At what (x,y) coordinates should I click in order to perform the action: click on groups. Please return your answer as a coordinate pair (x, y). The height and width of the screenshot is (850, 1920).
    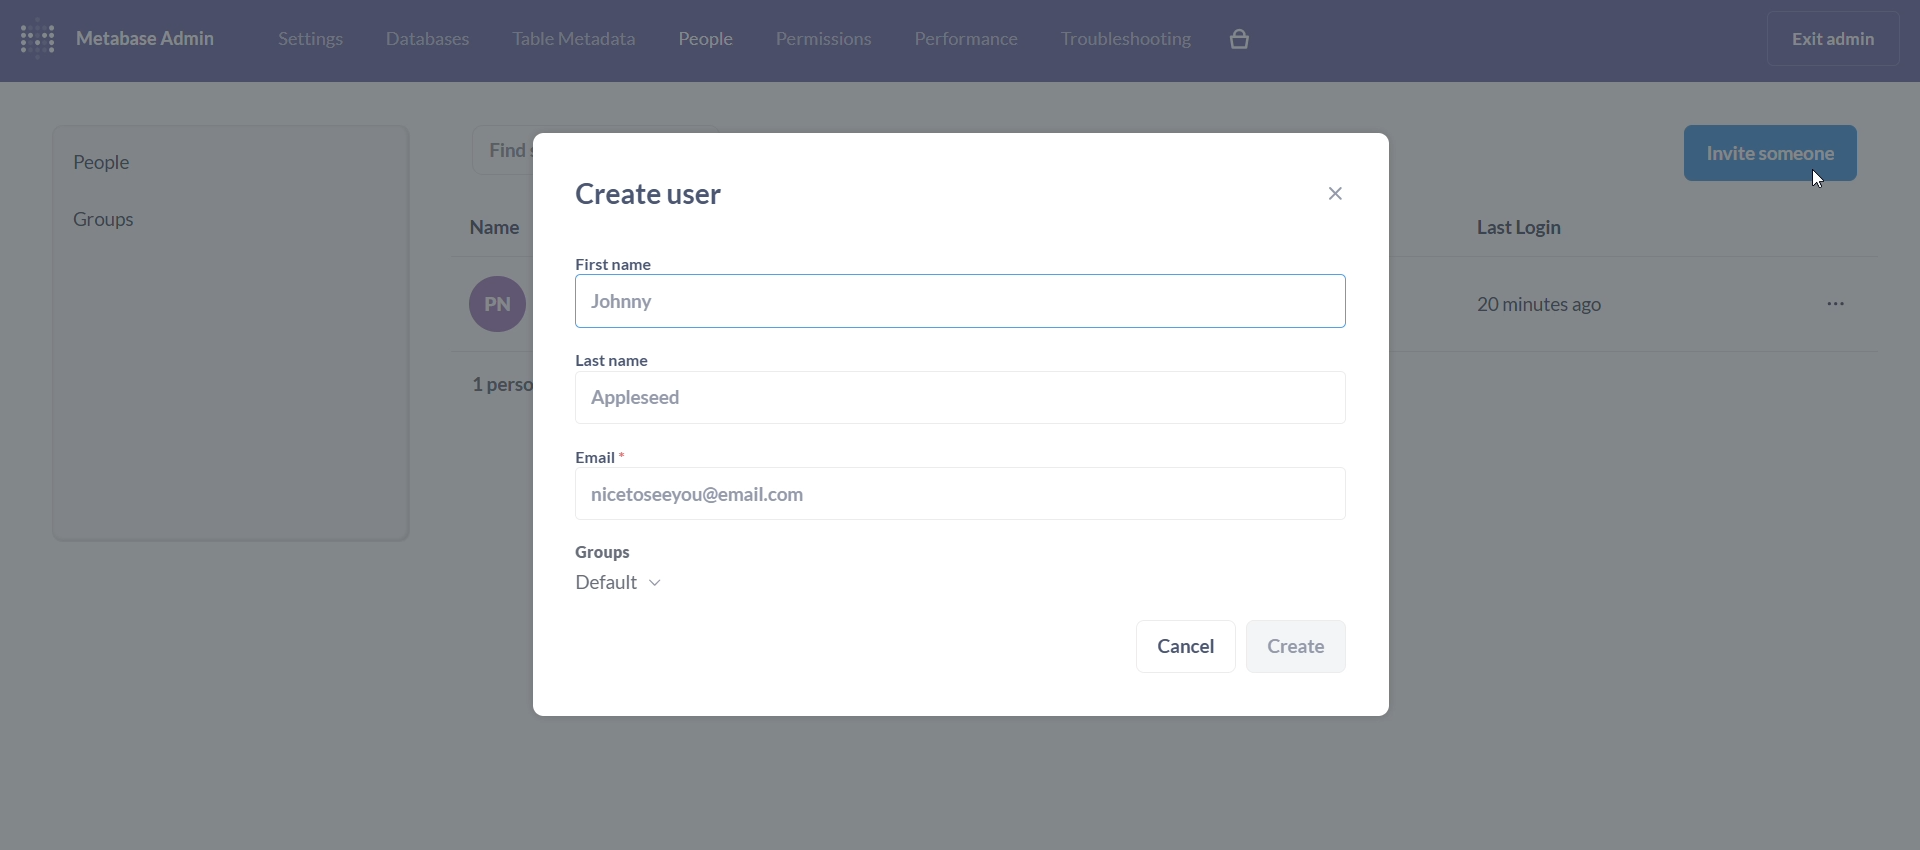
    Looking at the image, I should click on (223, 219).